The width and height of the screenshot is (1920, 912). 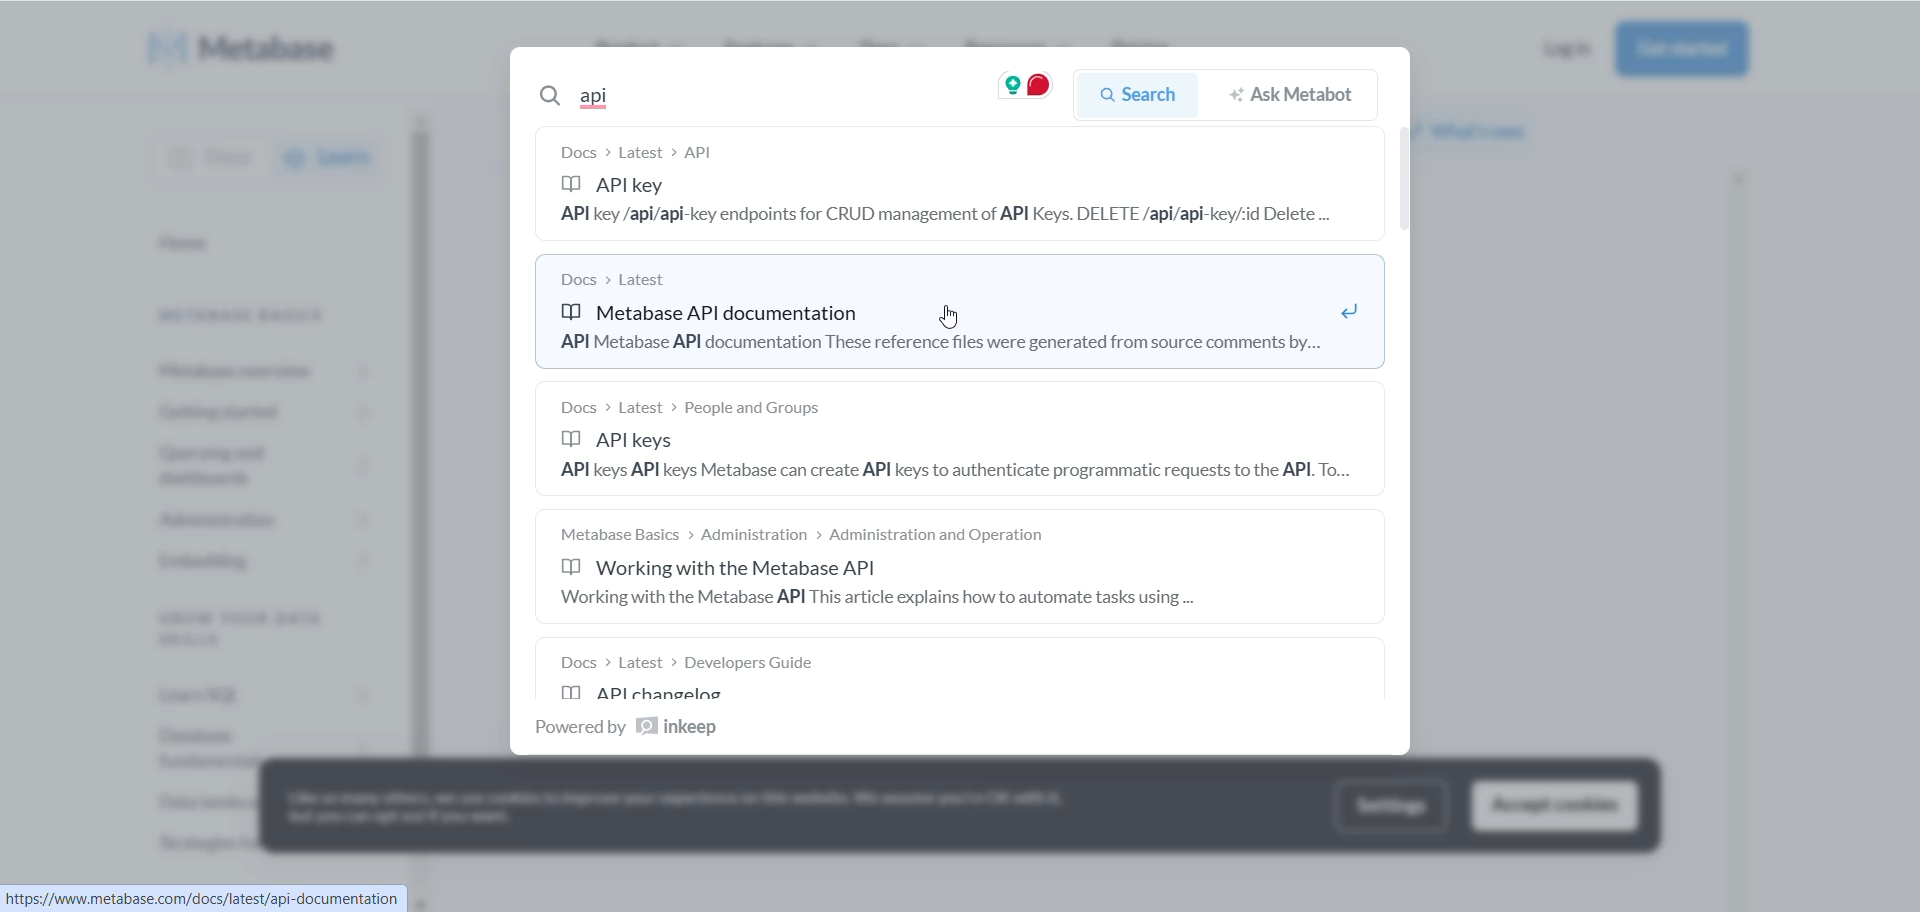 I want to click on search text, so click(x=603, y=99).